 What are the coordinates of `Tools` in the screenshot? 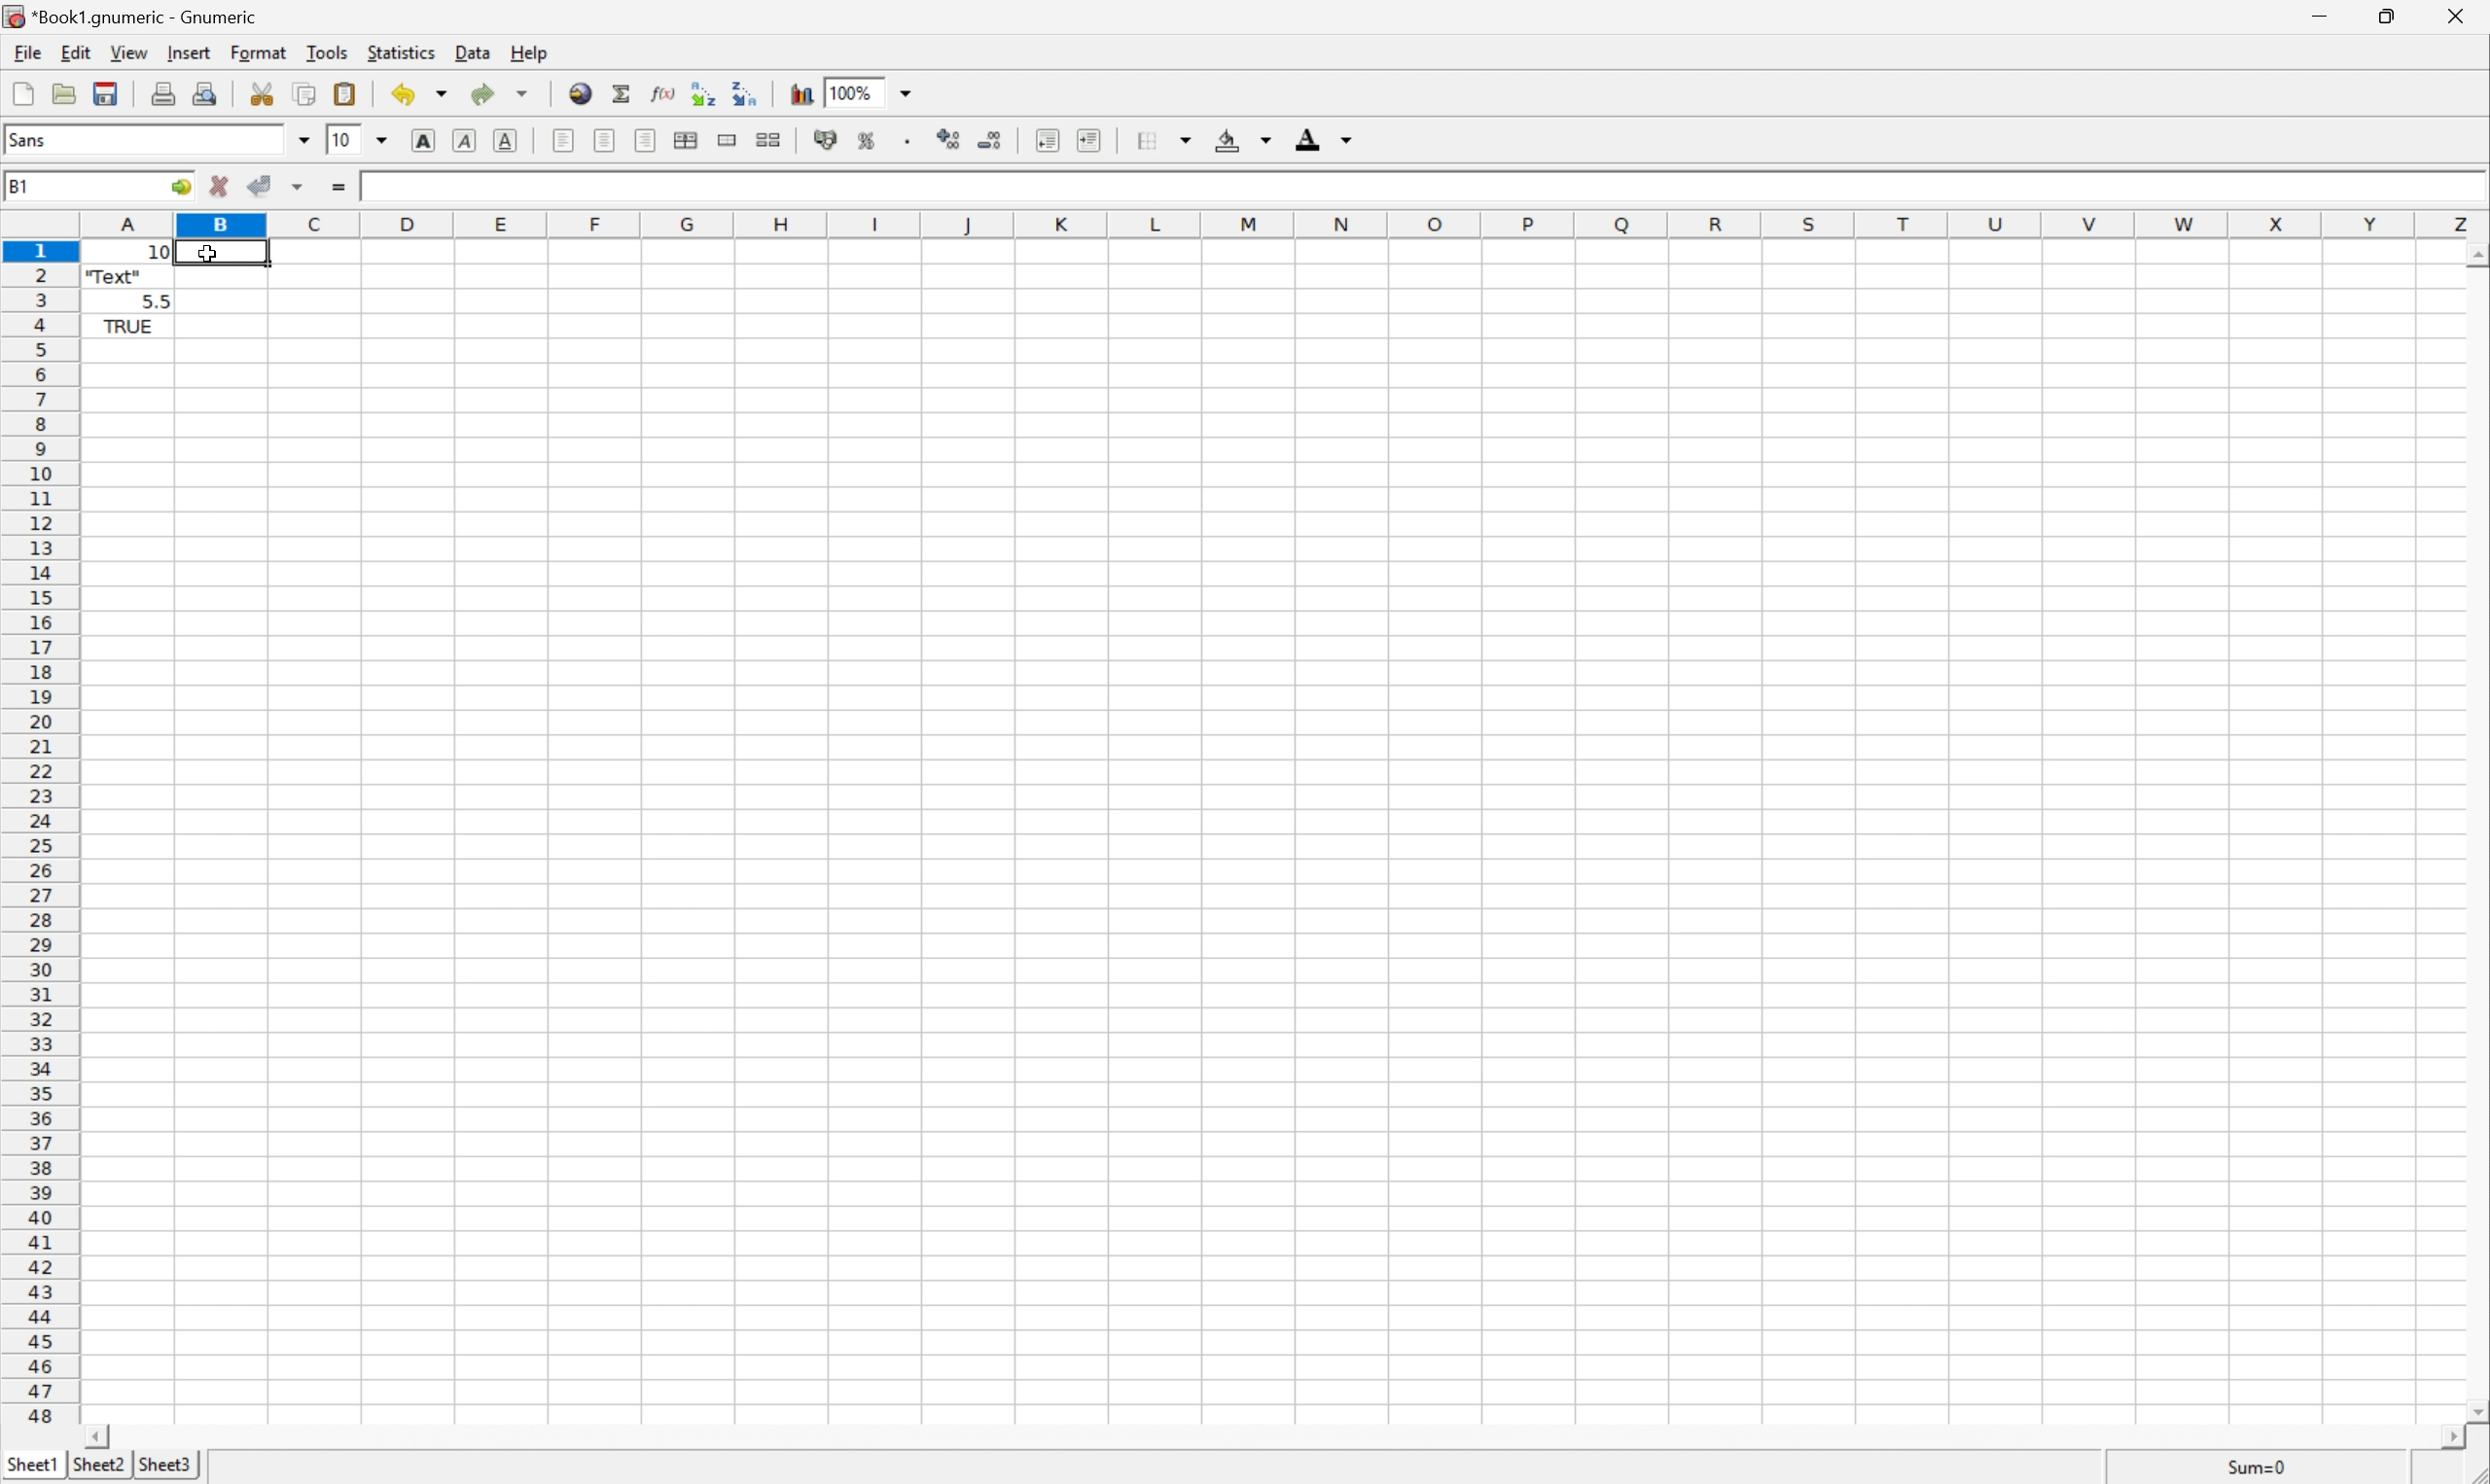 It's located at (329, 52).